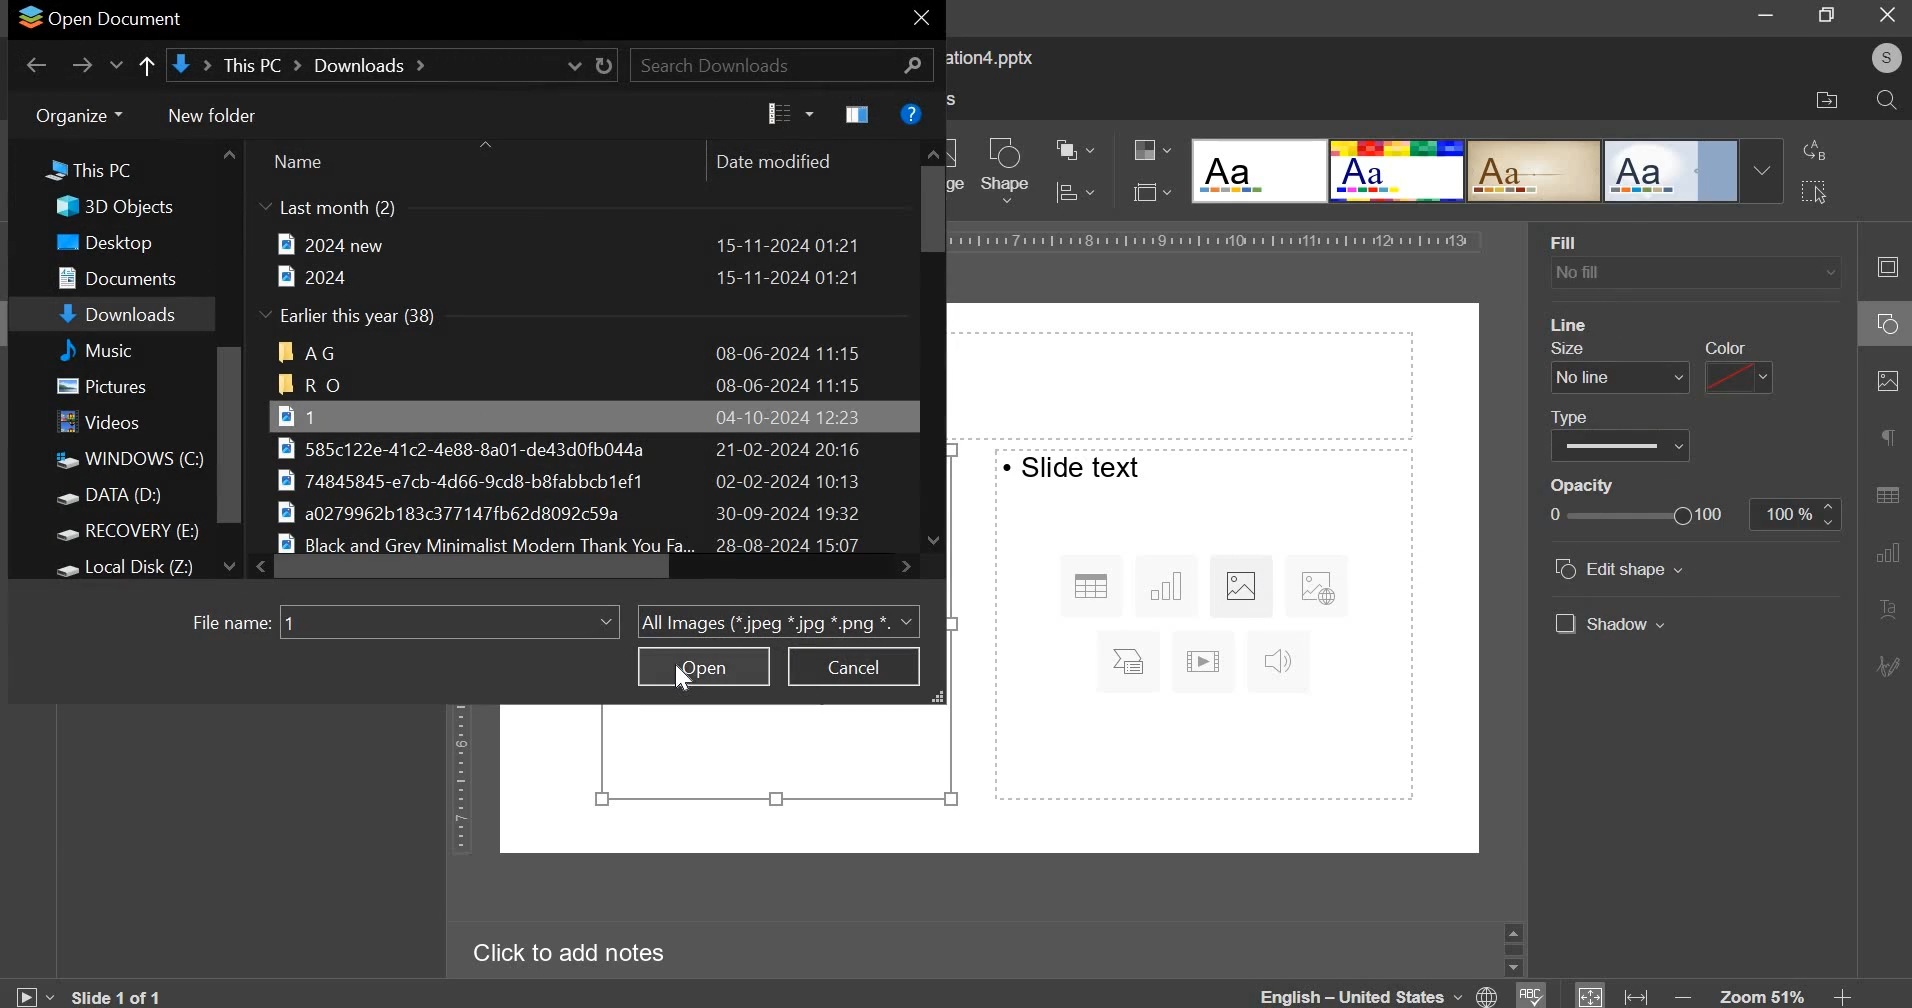 The width and height of the screenshot is (1912, 1008). I want to click on music, so click(120, 349).